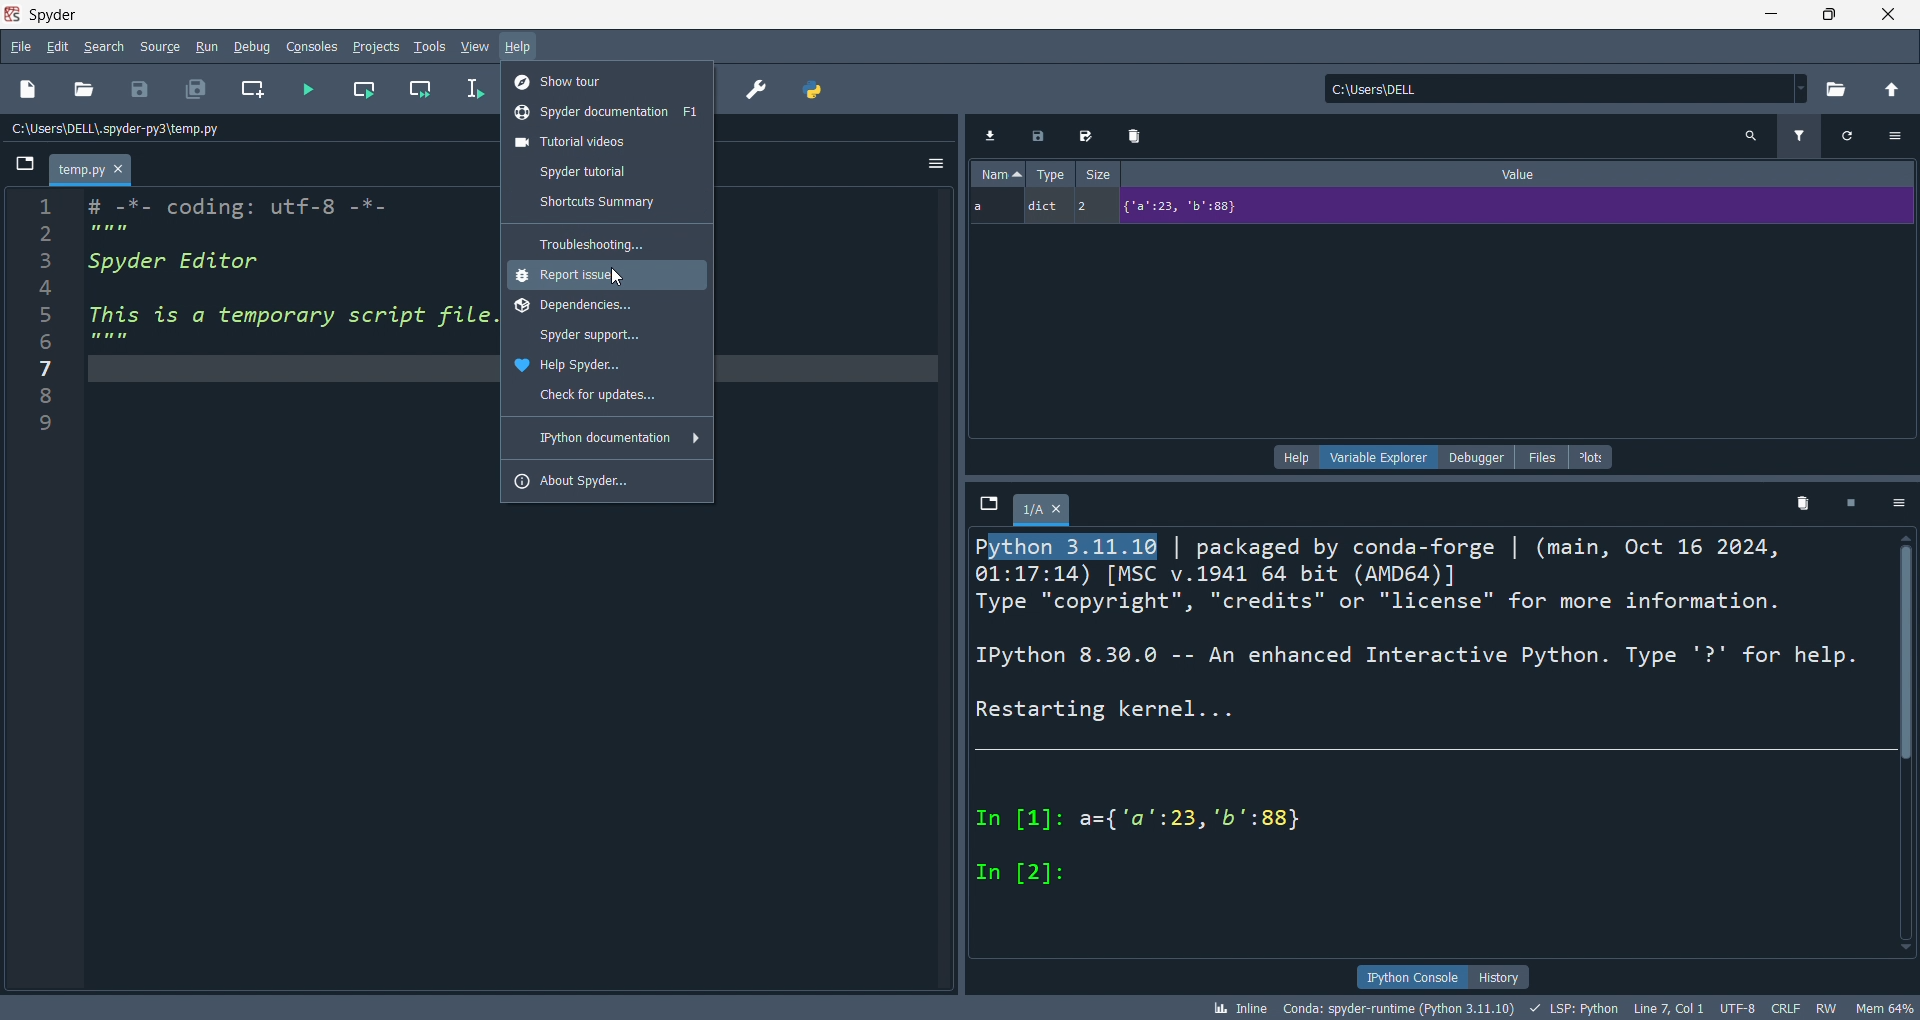 This screenshot has height=1020, width=1920. Describe the element at coordinates (477, 48) in the screenshot. I see `view` at that location.